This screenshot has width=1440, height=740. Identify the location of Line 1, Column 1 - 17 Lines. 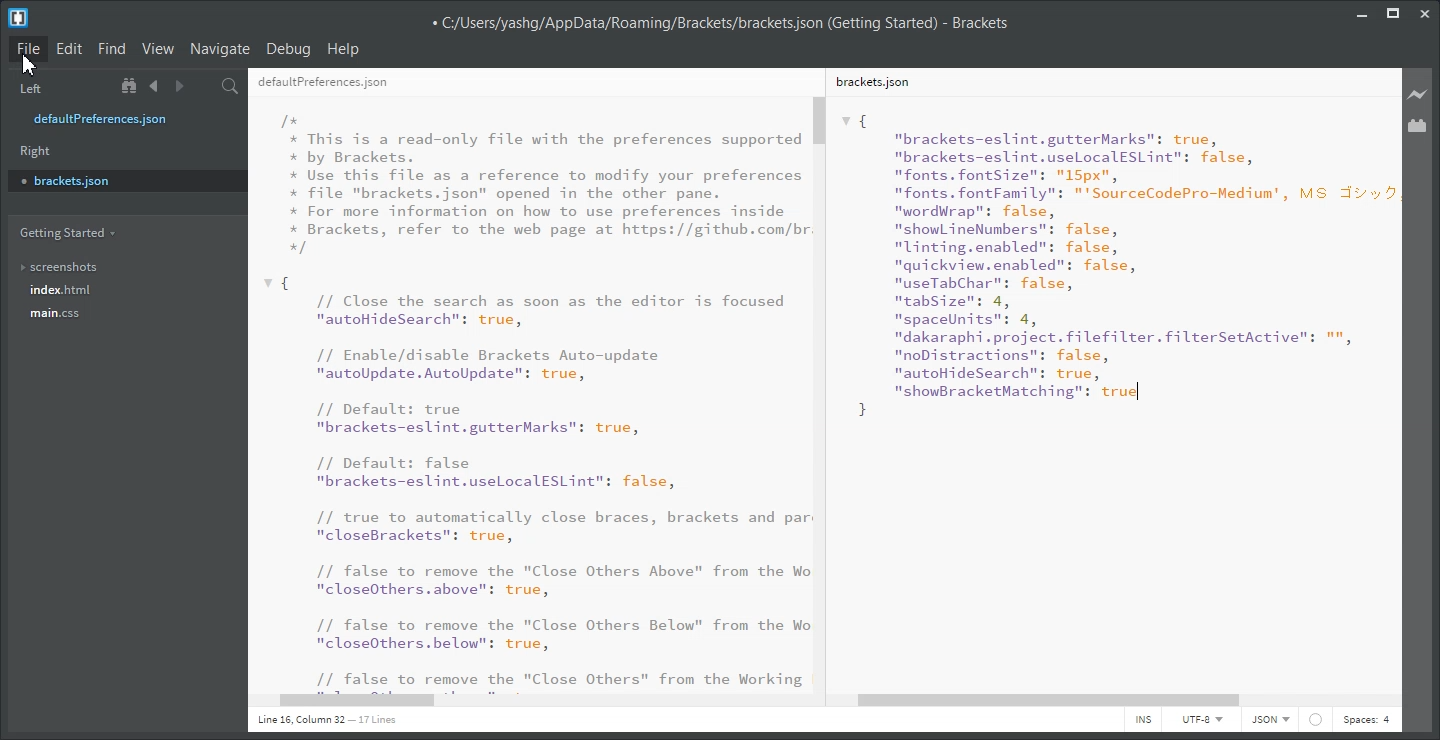
(324, 721).